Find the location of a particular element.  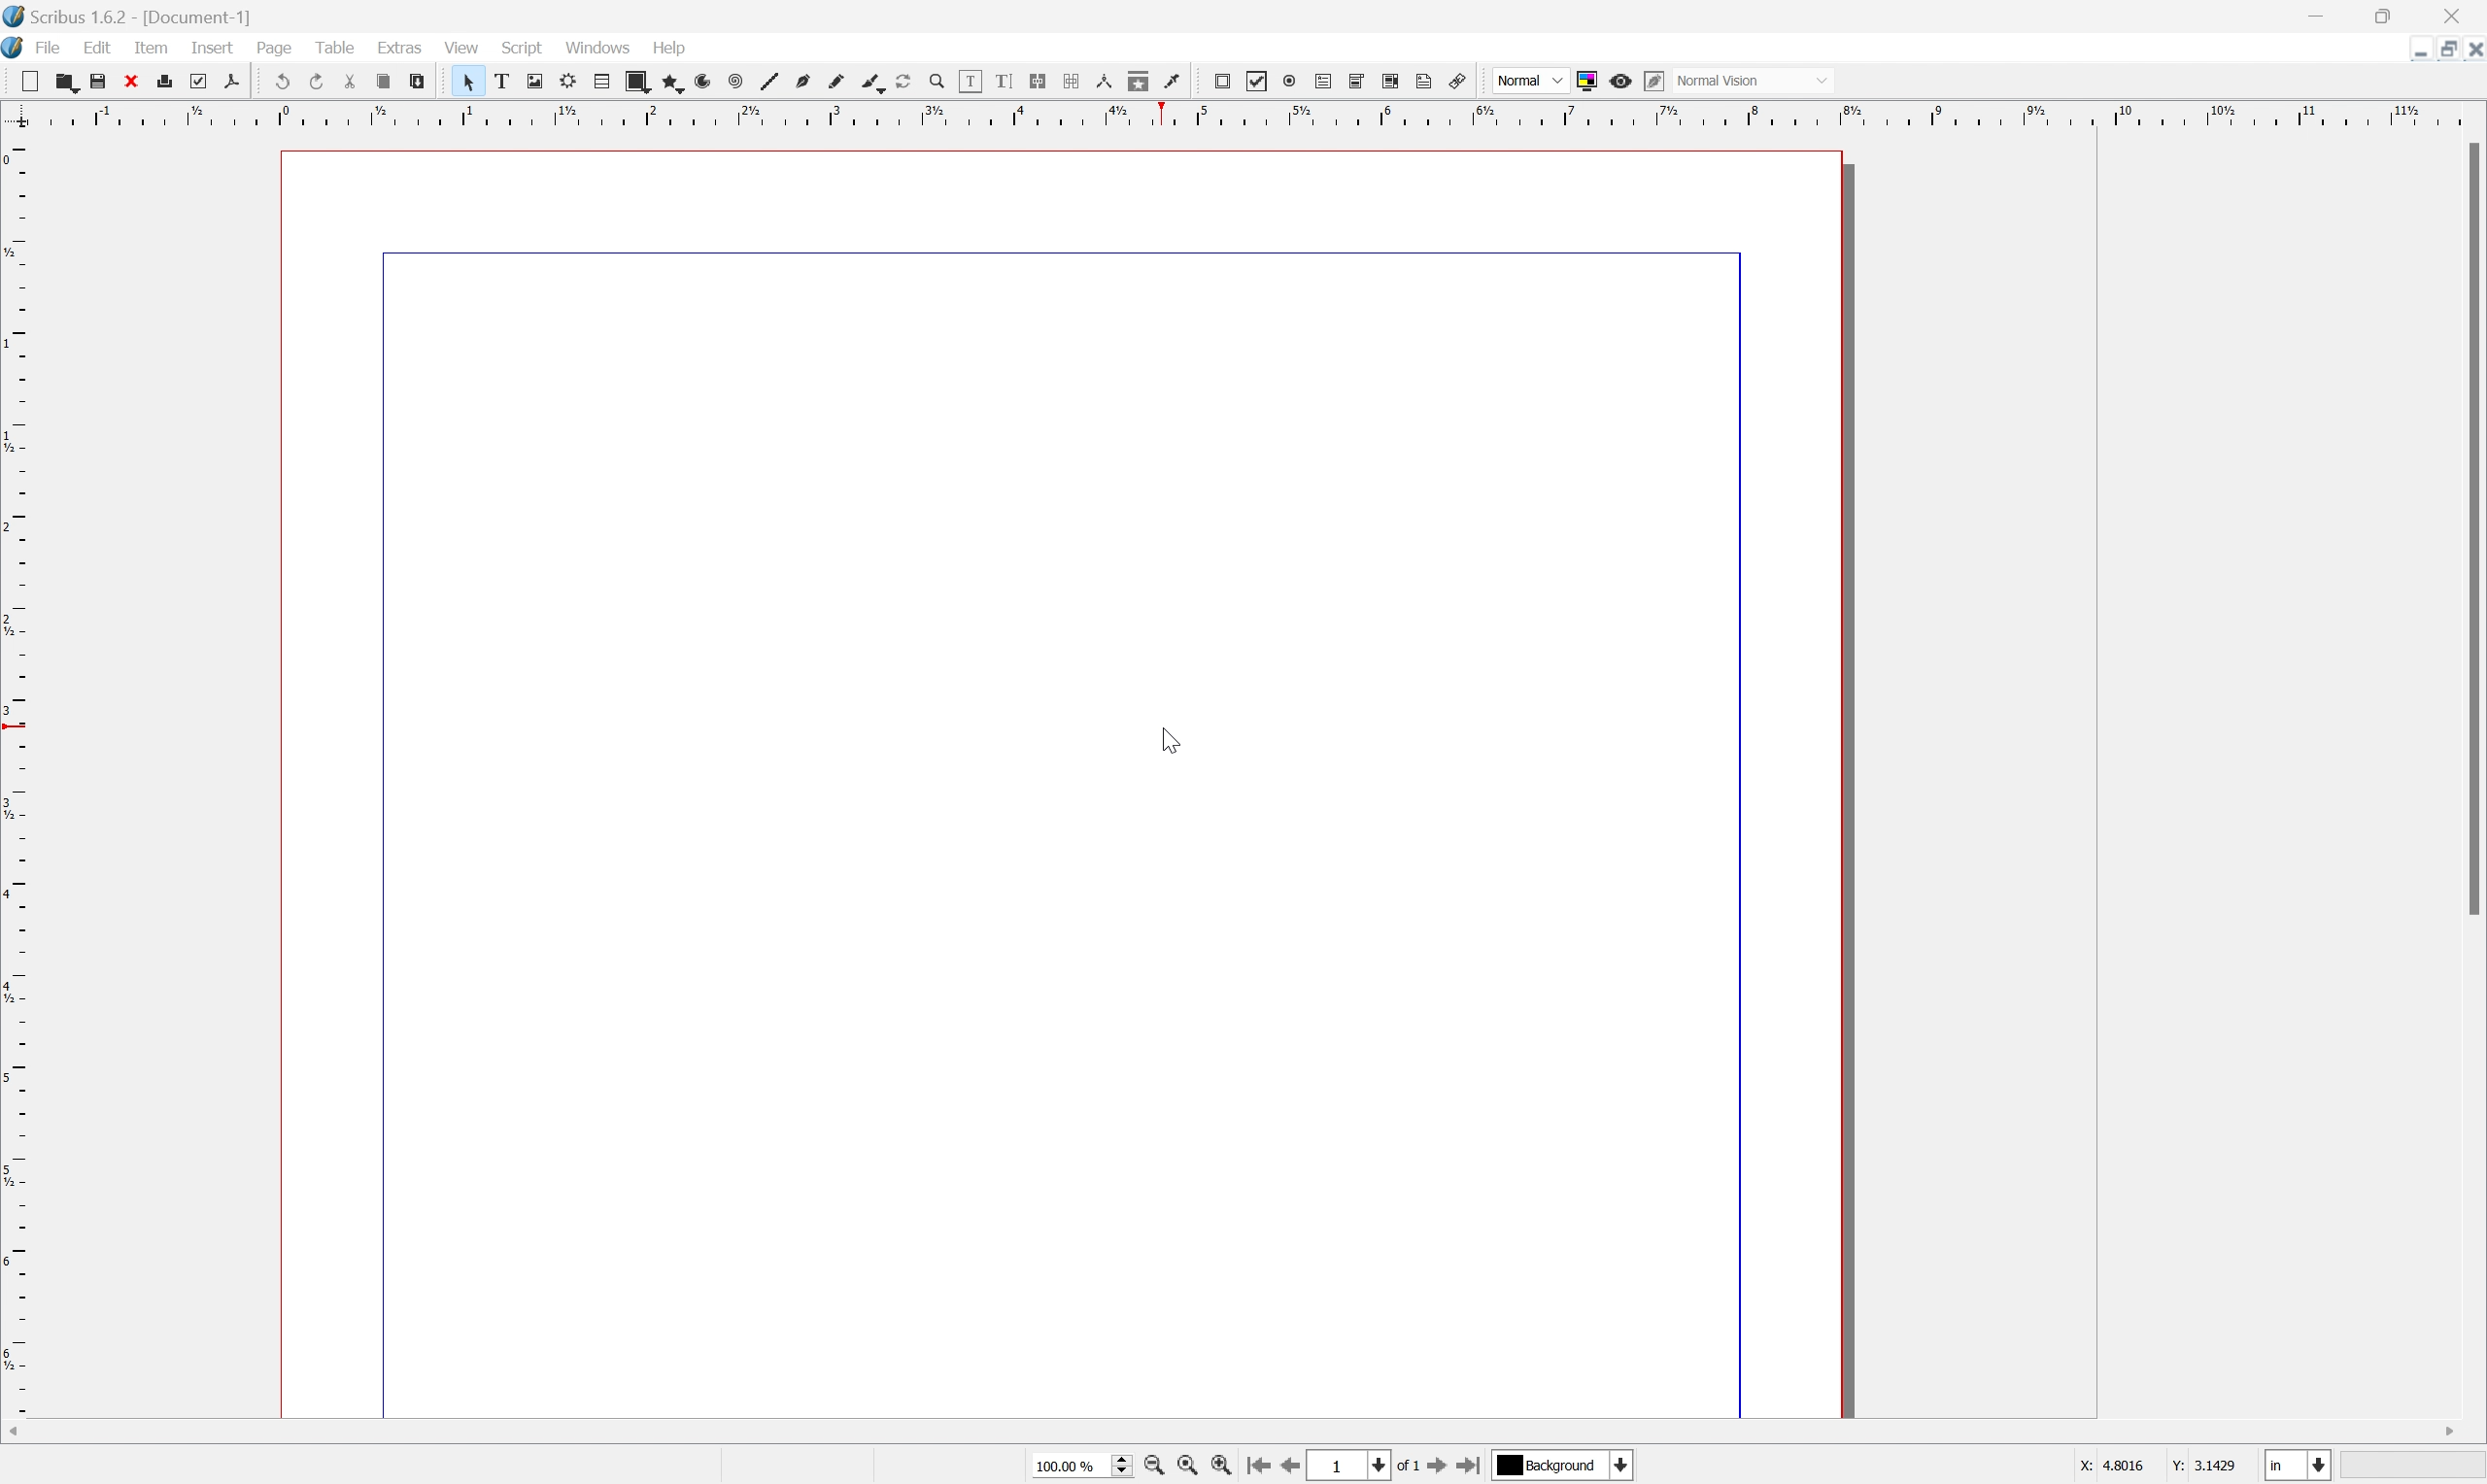

calligraphic line is located at coordinates (871, 80).